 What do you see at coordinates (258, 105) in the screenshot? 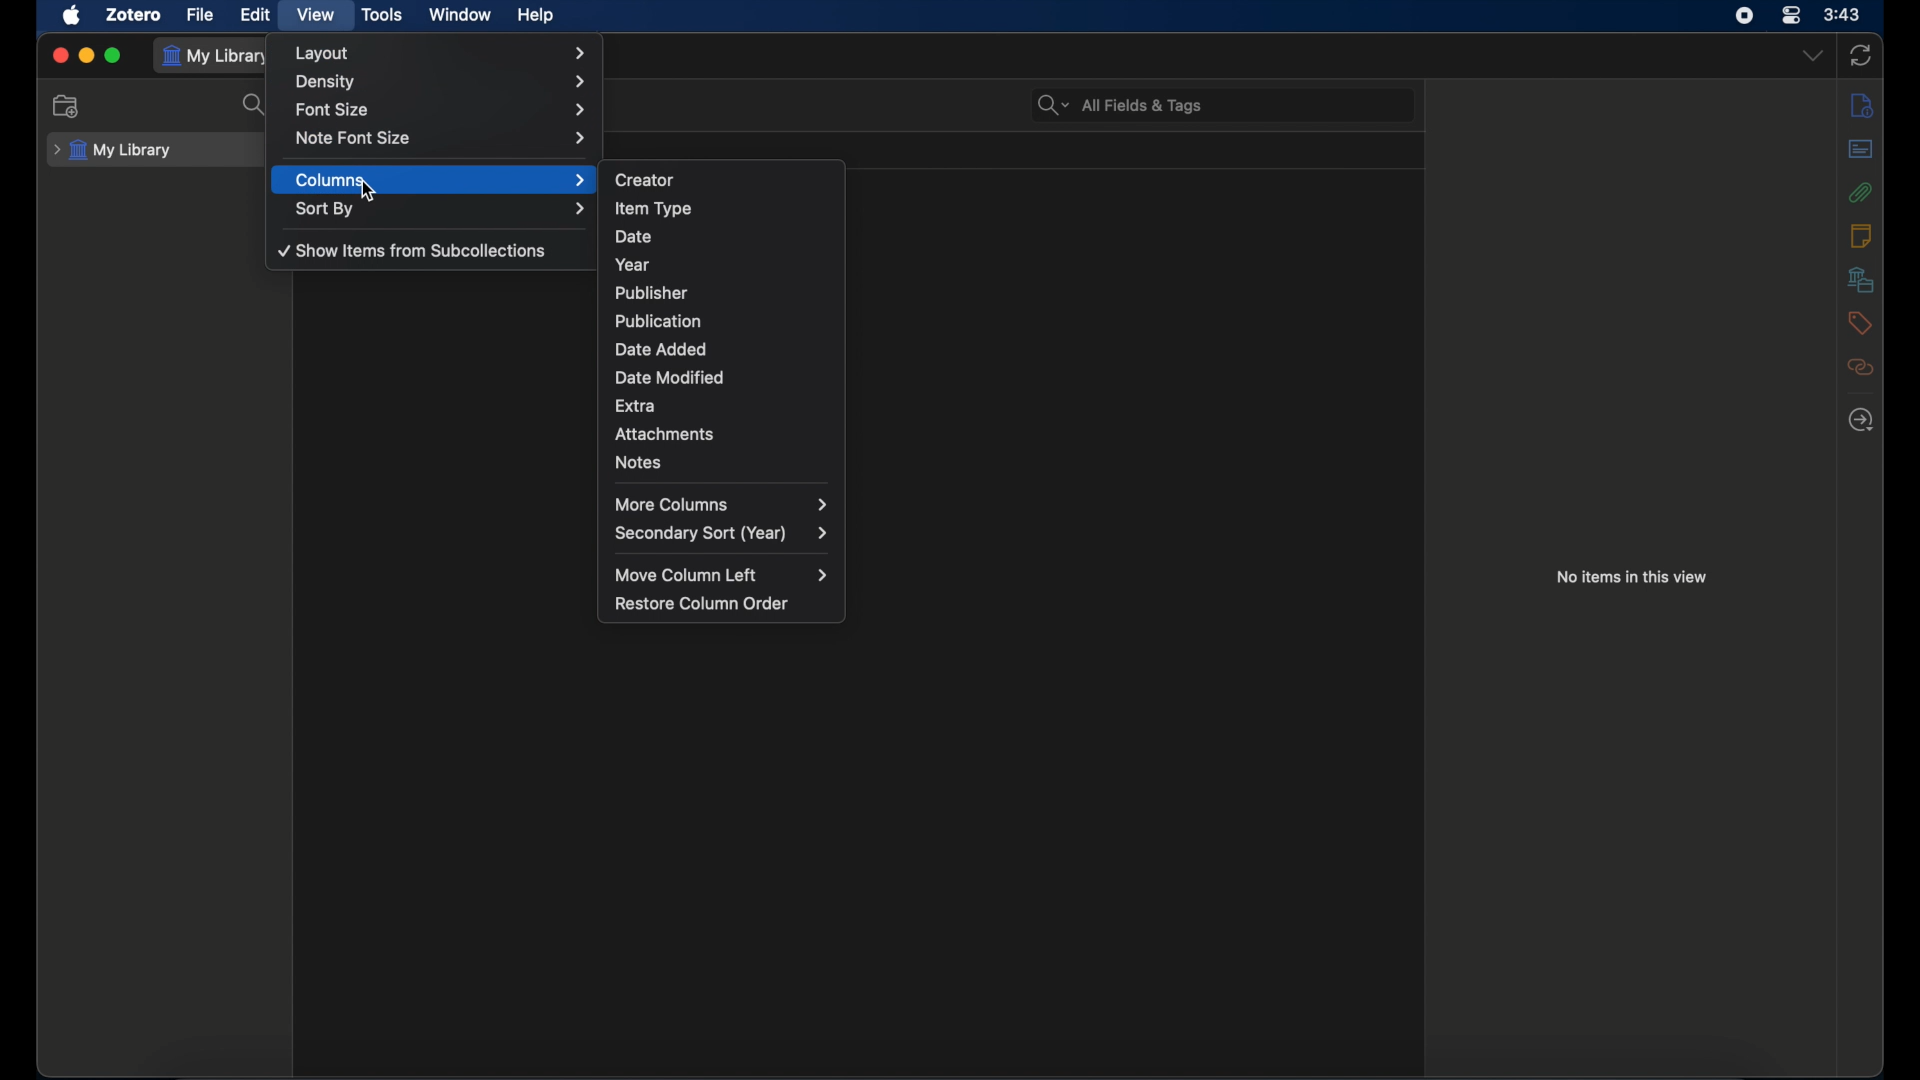
I see `search` at bounding box center [258, 105].